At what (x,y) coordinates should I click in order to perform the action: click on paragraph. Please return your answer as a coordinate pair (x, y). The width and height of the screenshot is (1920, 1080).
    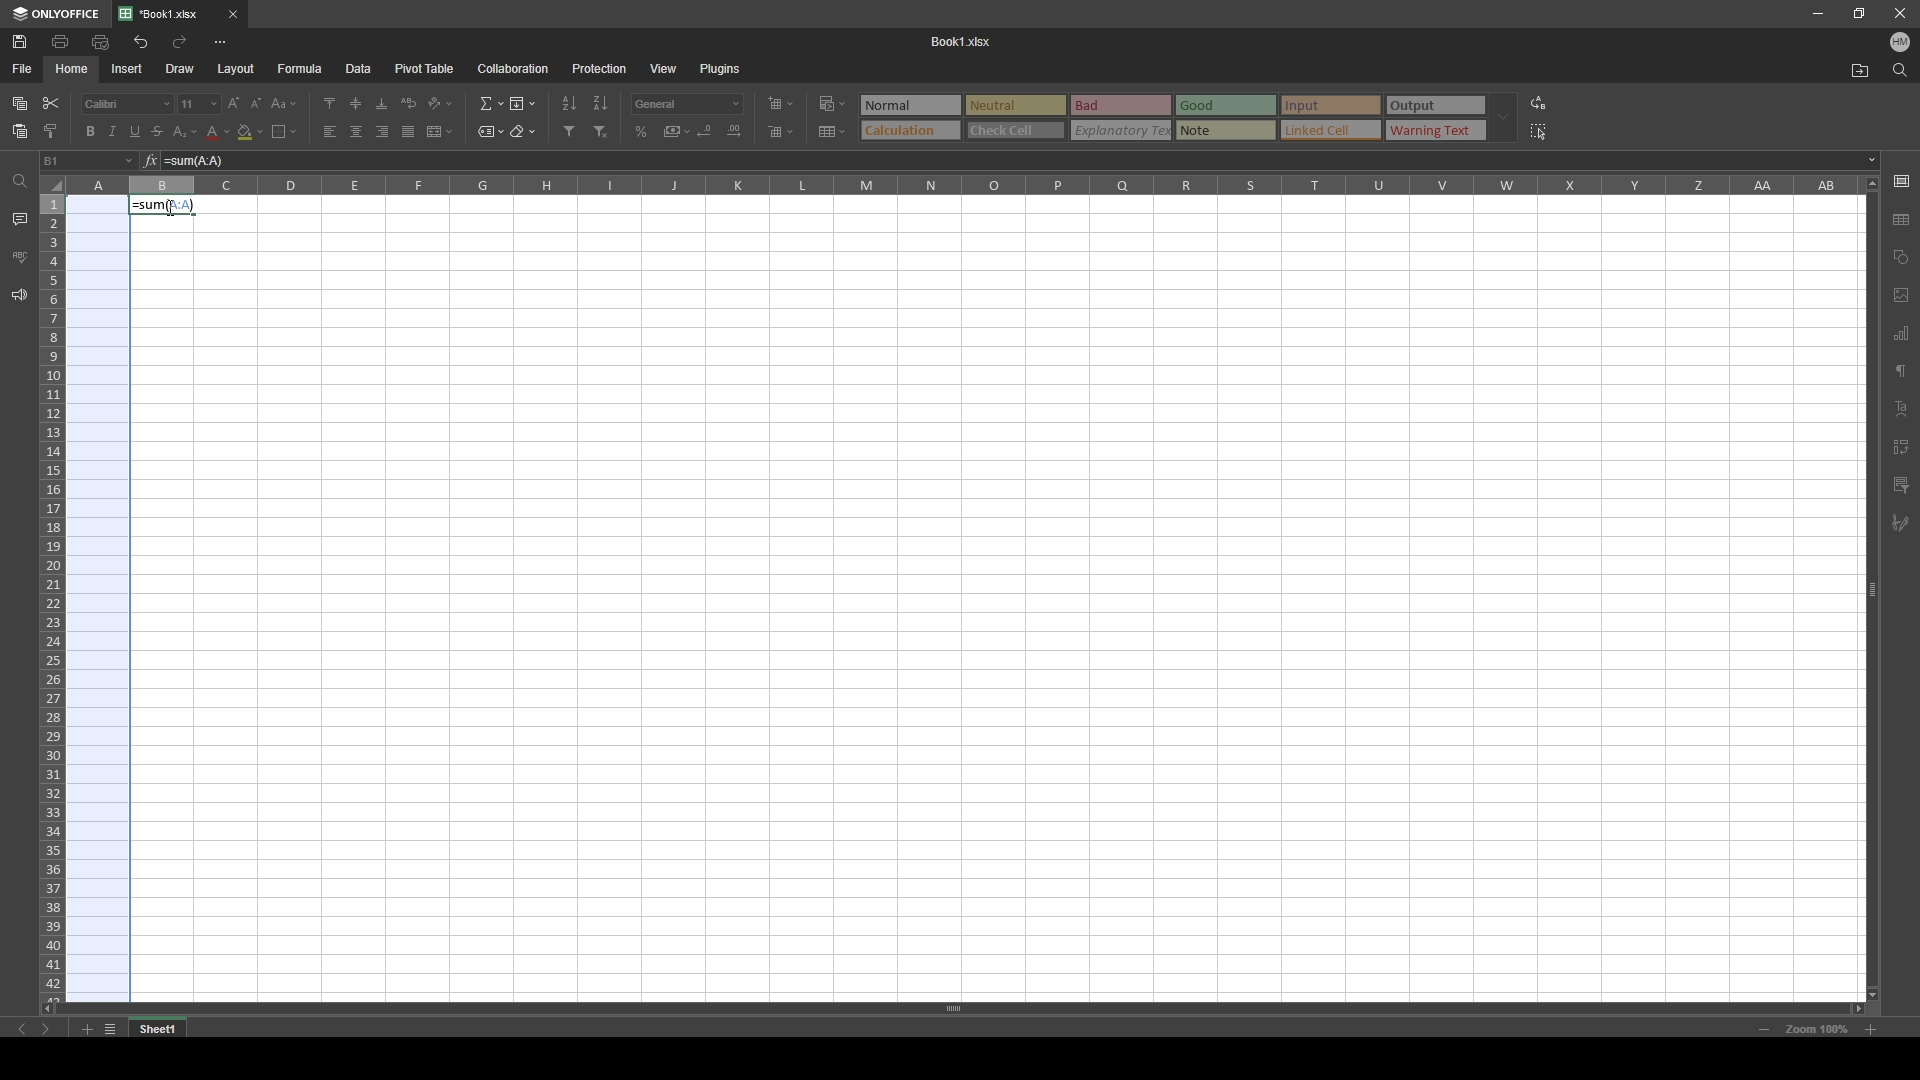
    Looking at the image, I should click on (1903, 369).